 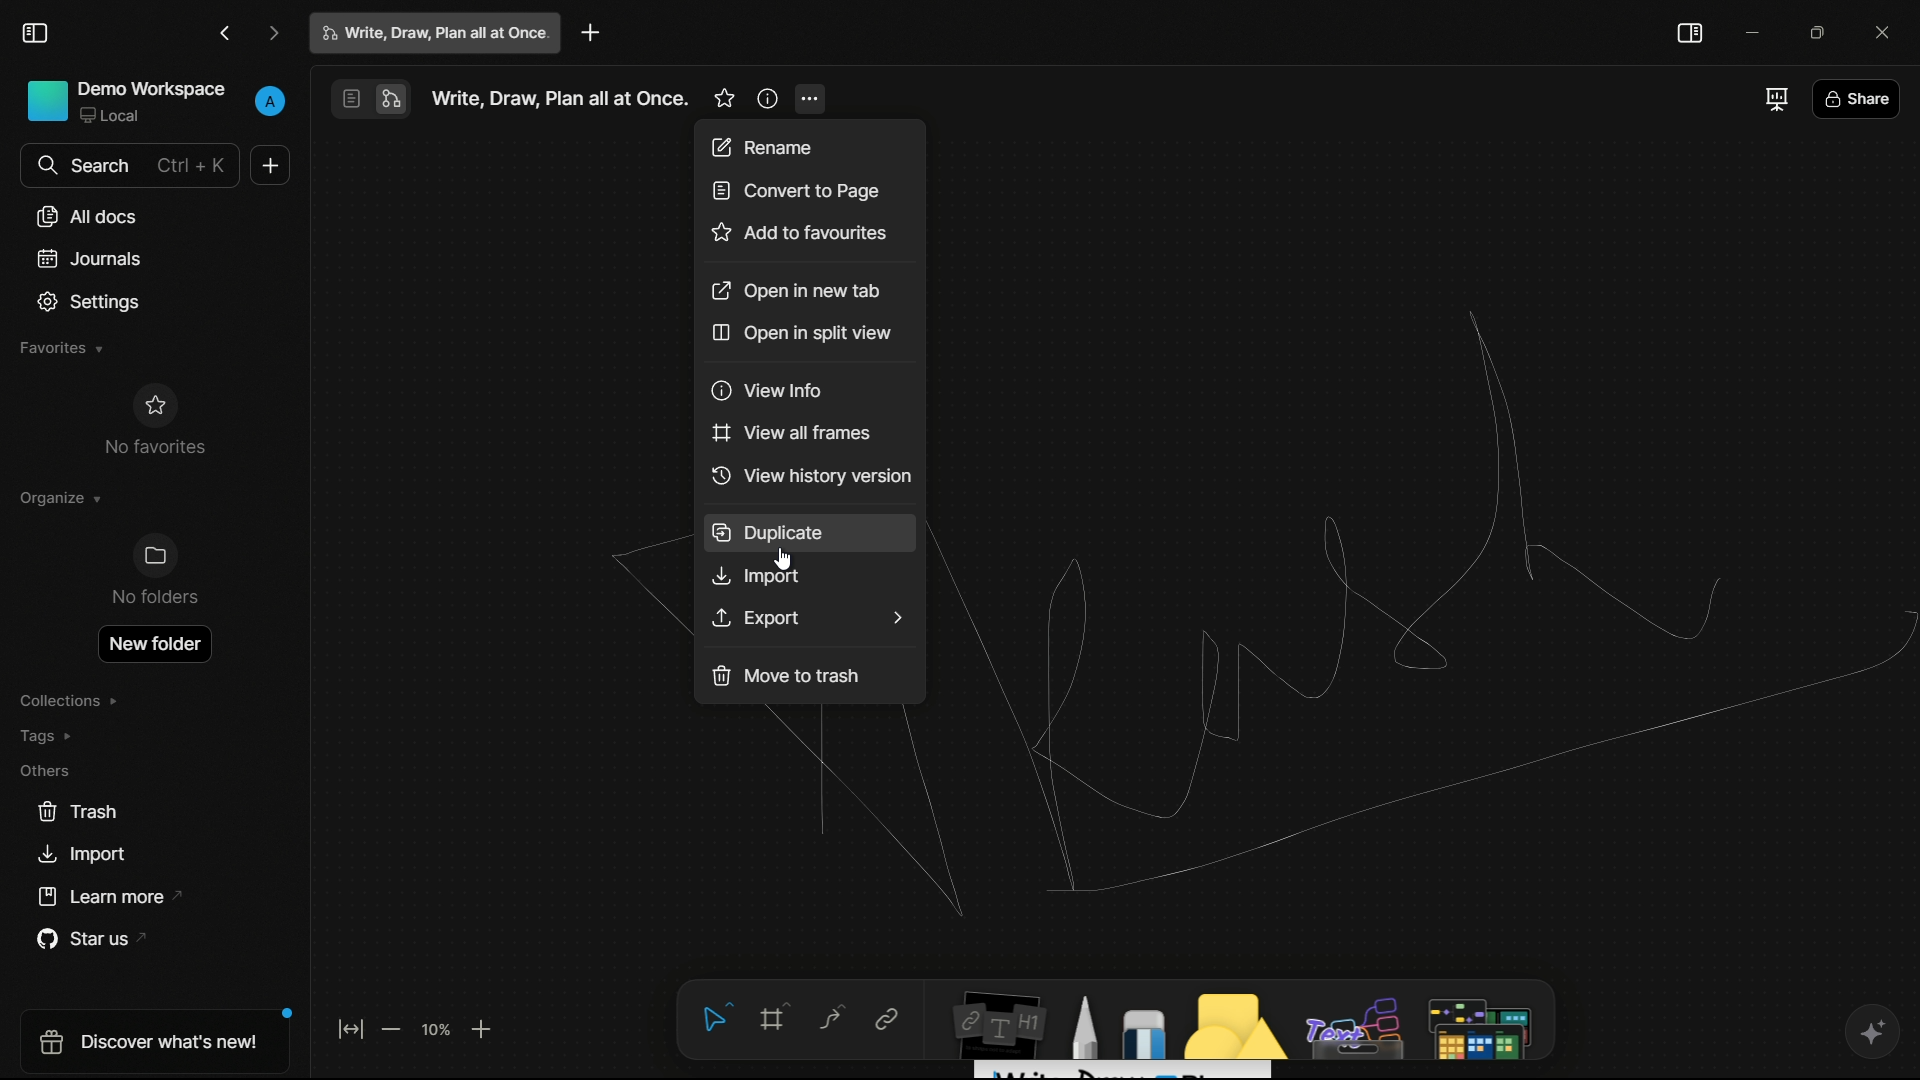 I want to click on minimize, so click(x=1750, y=35).